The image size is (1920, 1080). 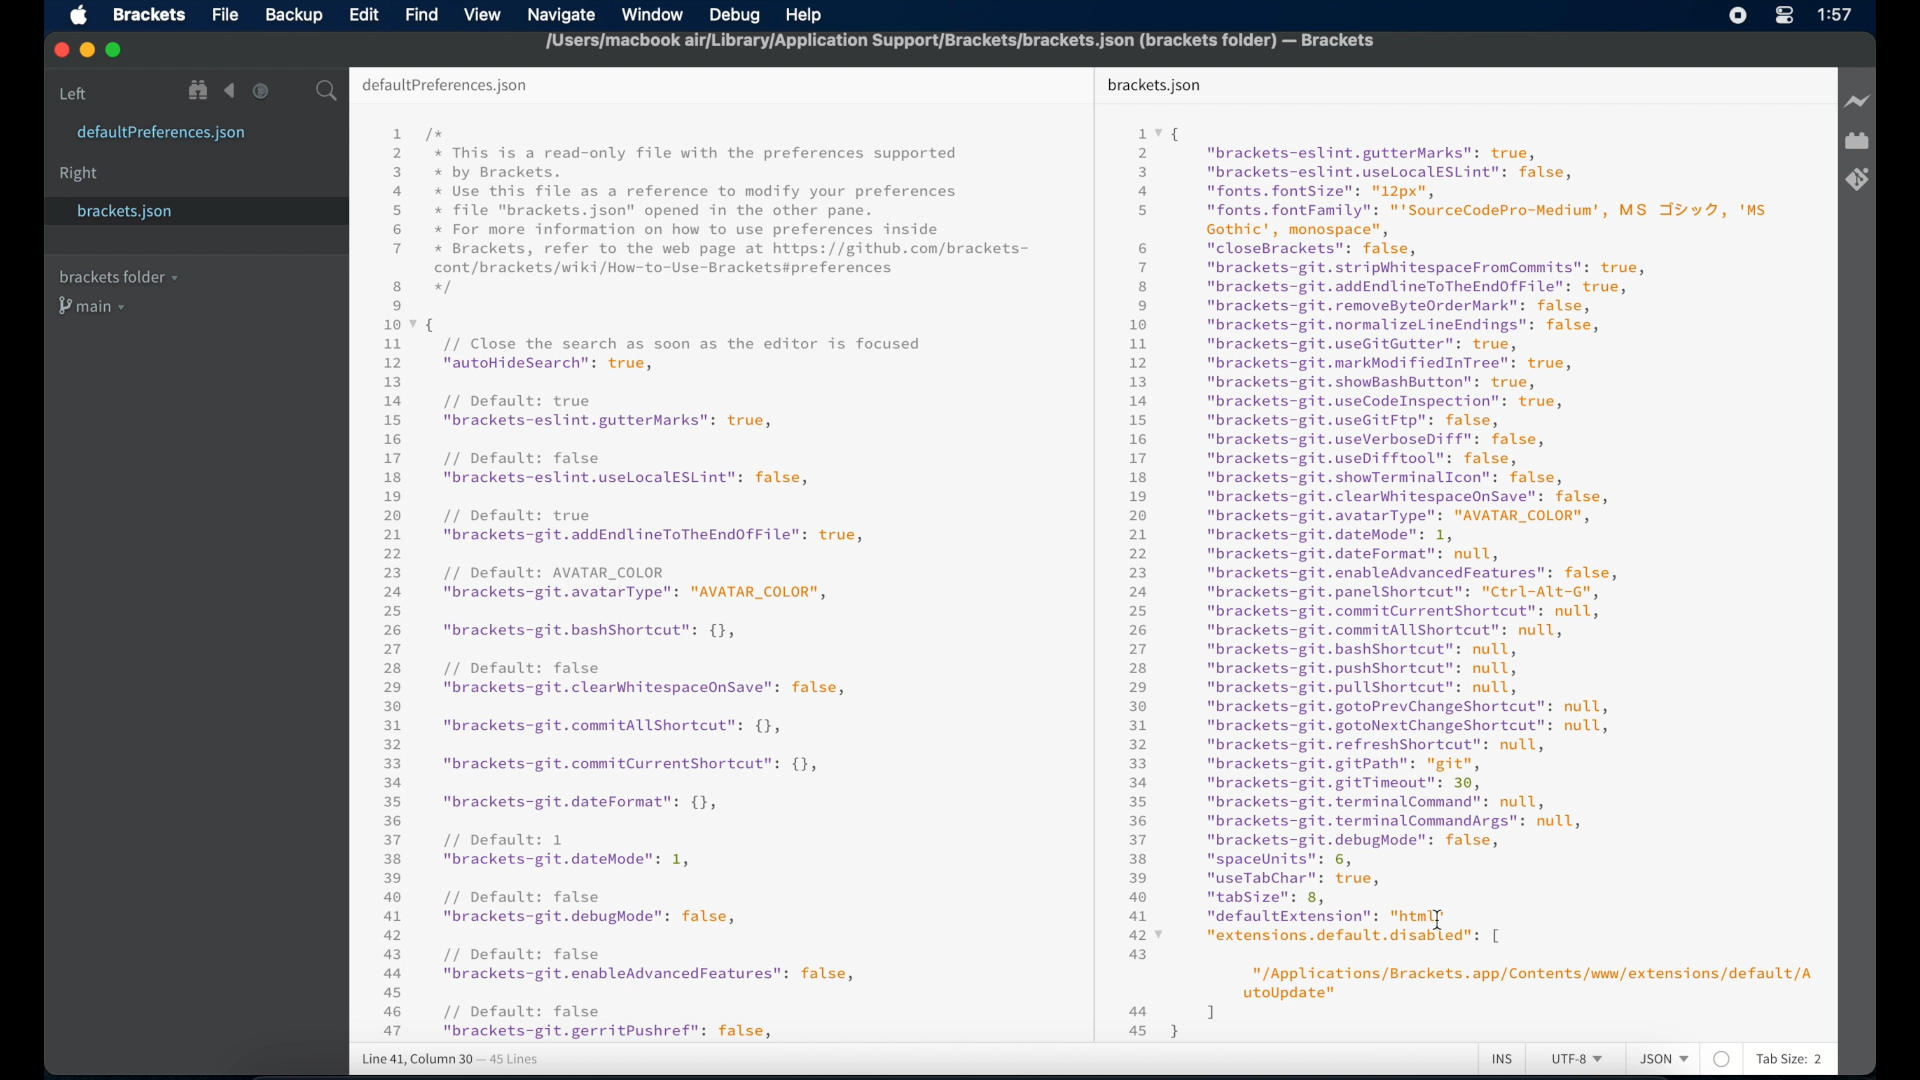 I want to click on 49 “tabSize": 8,
a MCABRSIIEY TET
427 “extensions.default.disabled": [
43
"/Applications/Brackets. app/Contents/www/extensions/default/A
utoUpdate"
aa 1
| 45}, so click(x=1470, y=967).